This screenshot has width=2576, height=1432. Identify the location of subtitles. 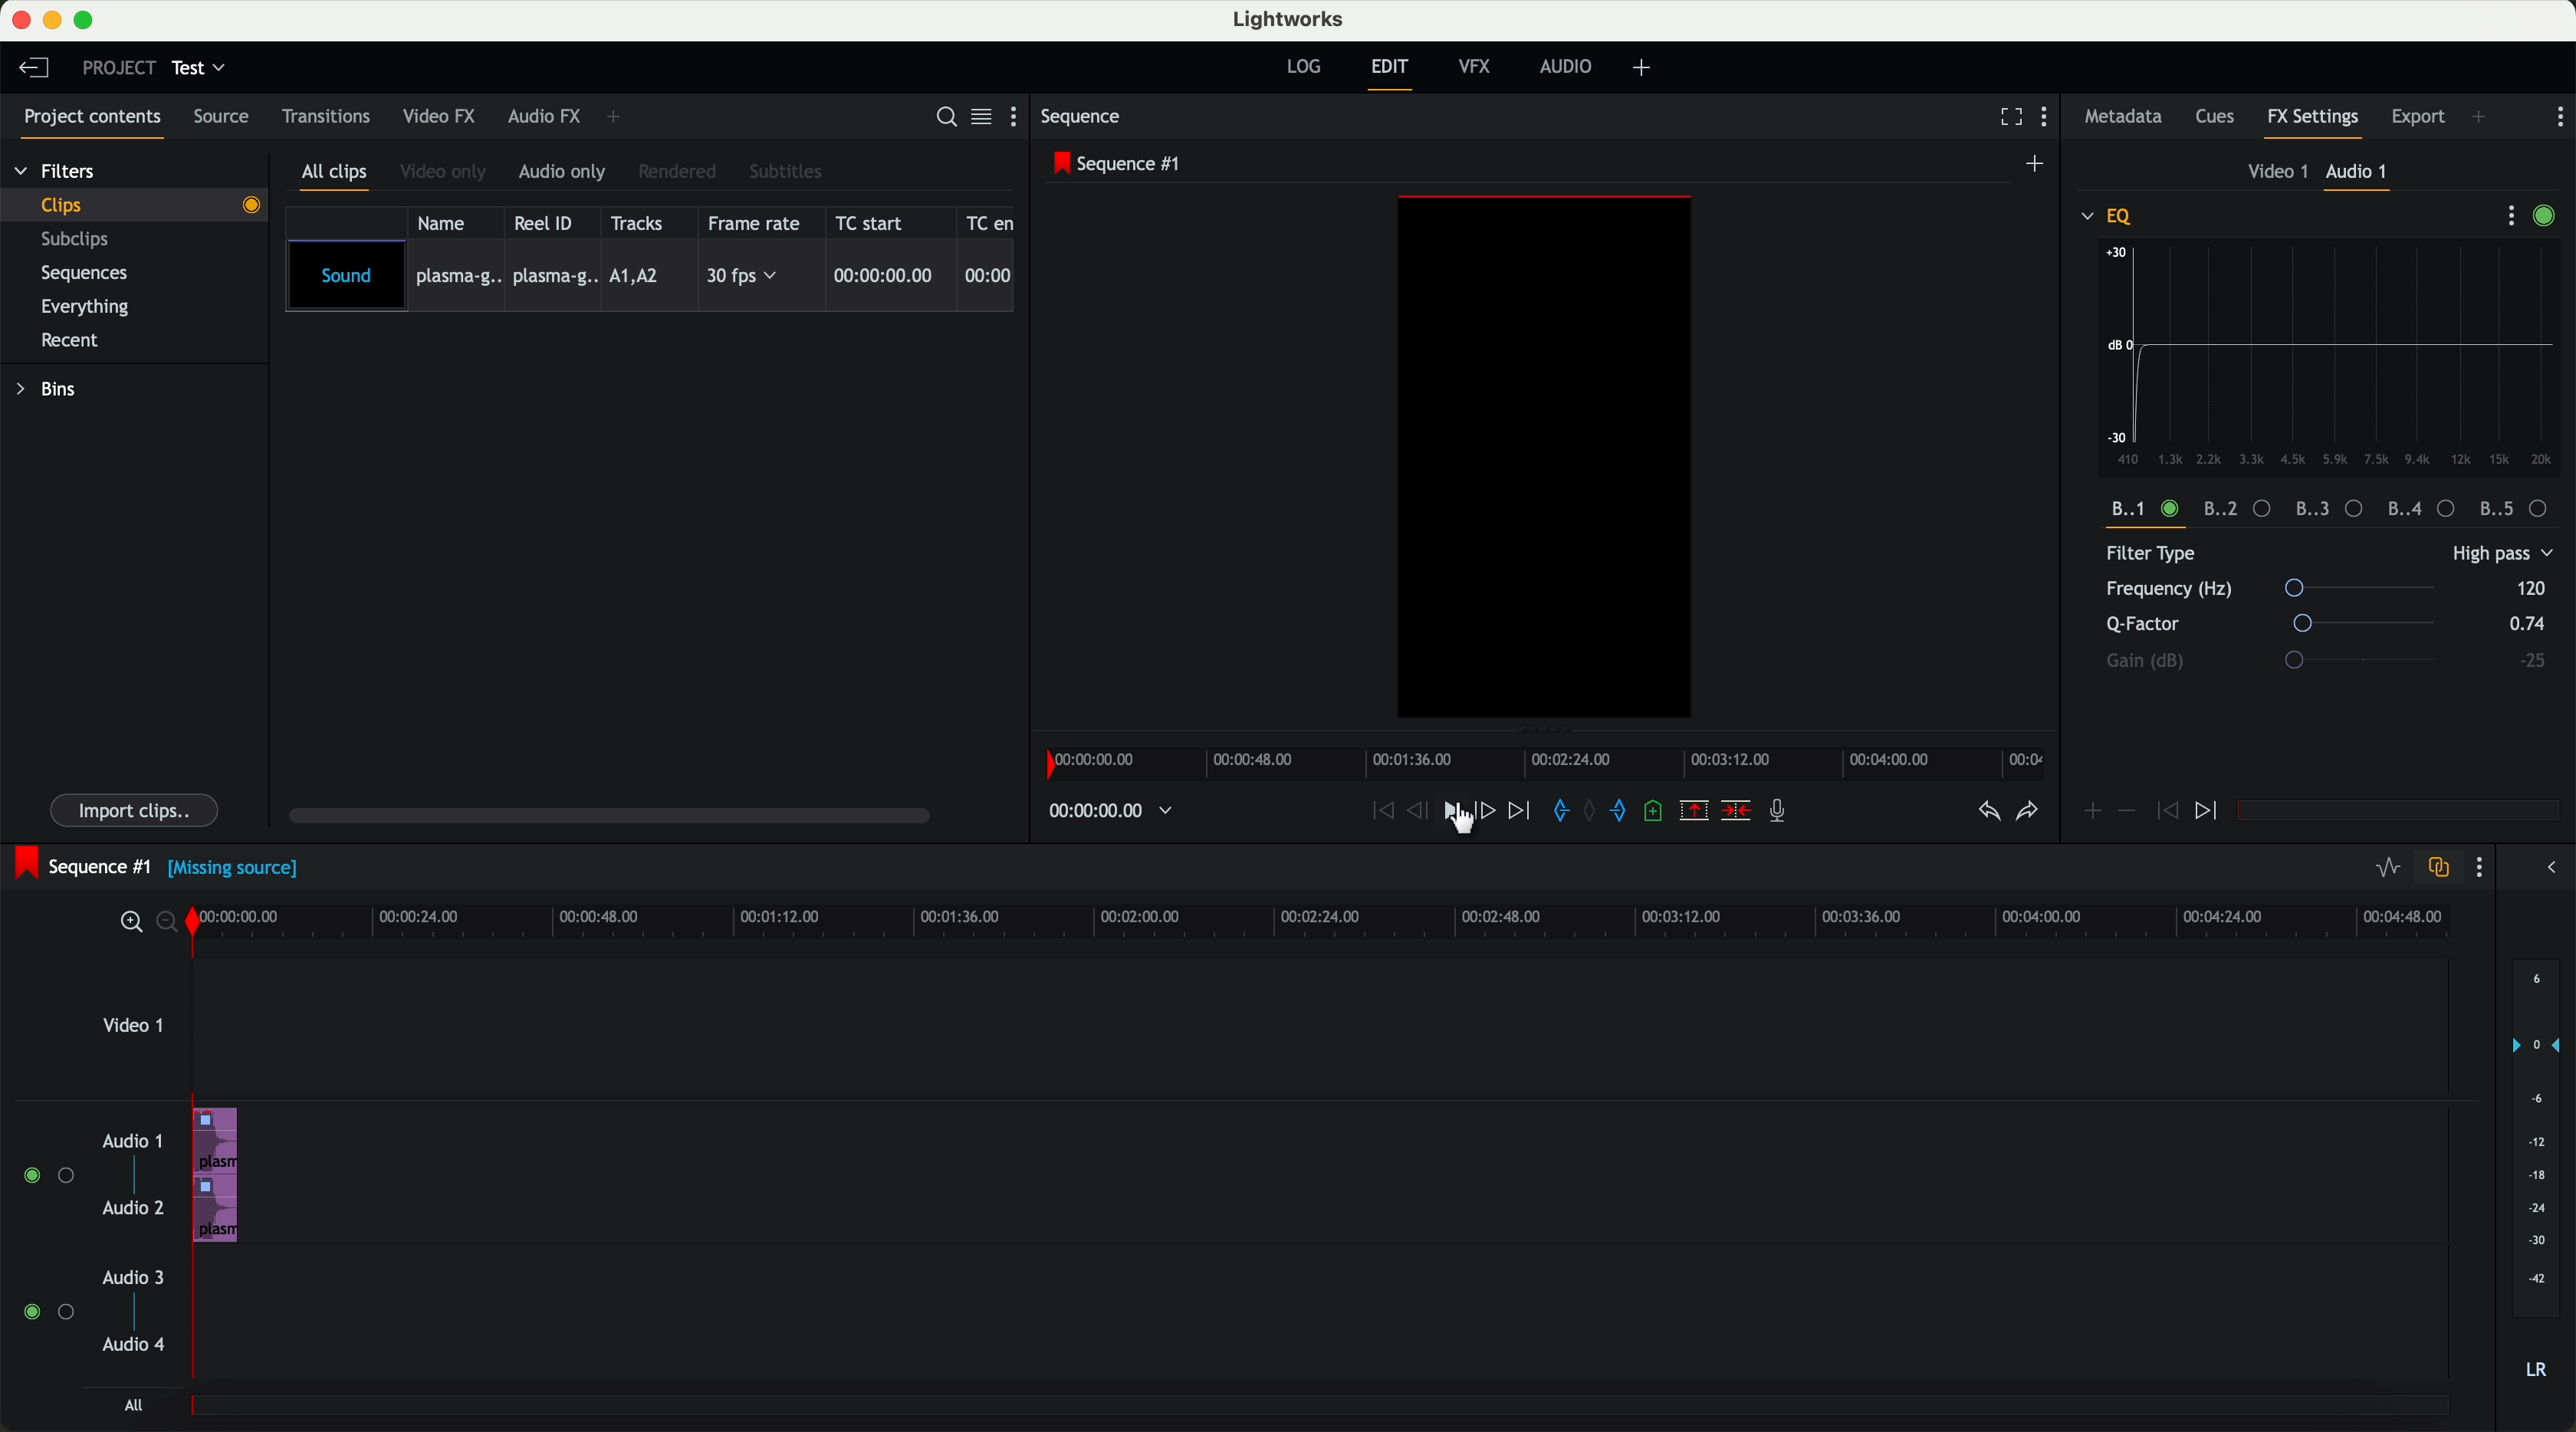
(788, 171).